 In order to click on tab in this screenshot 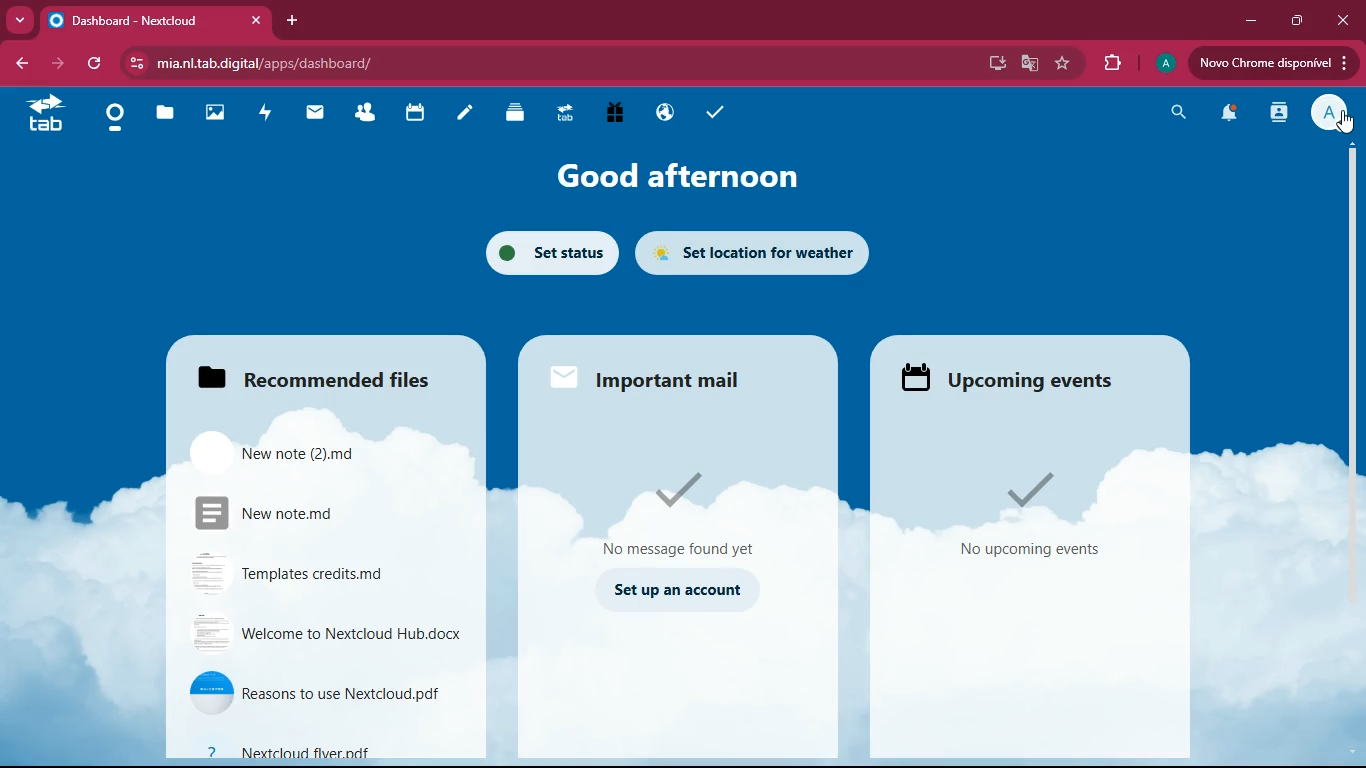, I will do `click(44, 115)`.